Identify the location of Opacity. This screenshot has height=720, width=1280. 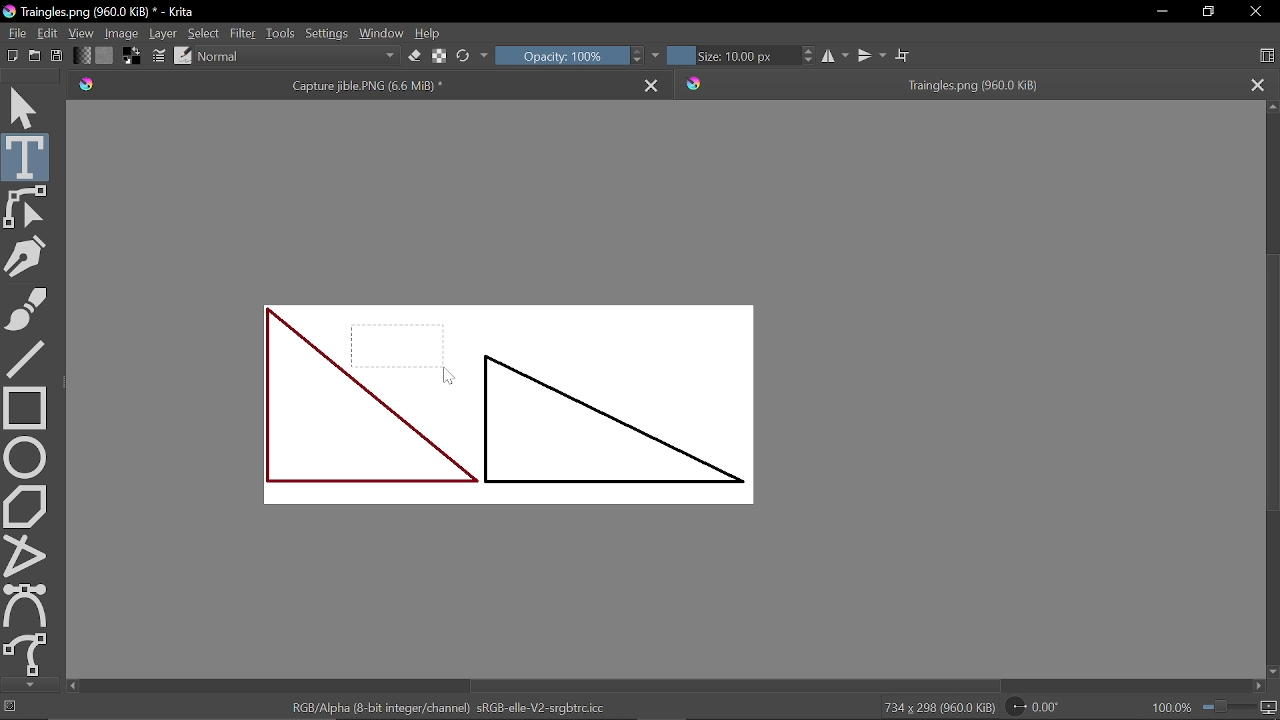
(561, 55).